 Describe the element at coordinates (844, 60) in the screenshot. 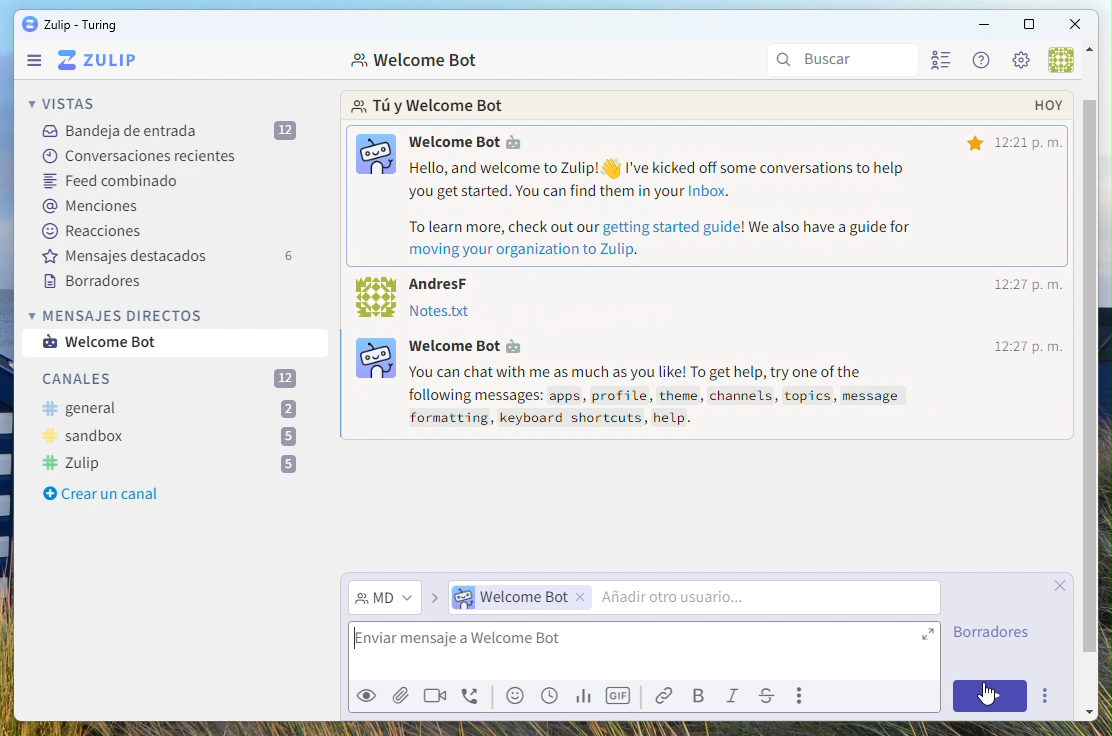

I see `Search` at that location.